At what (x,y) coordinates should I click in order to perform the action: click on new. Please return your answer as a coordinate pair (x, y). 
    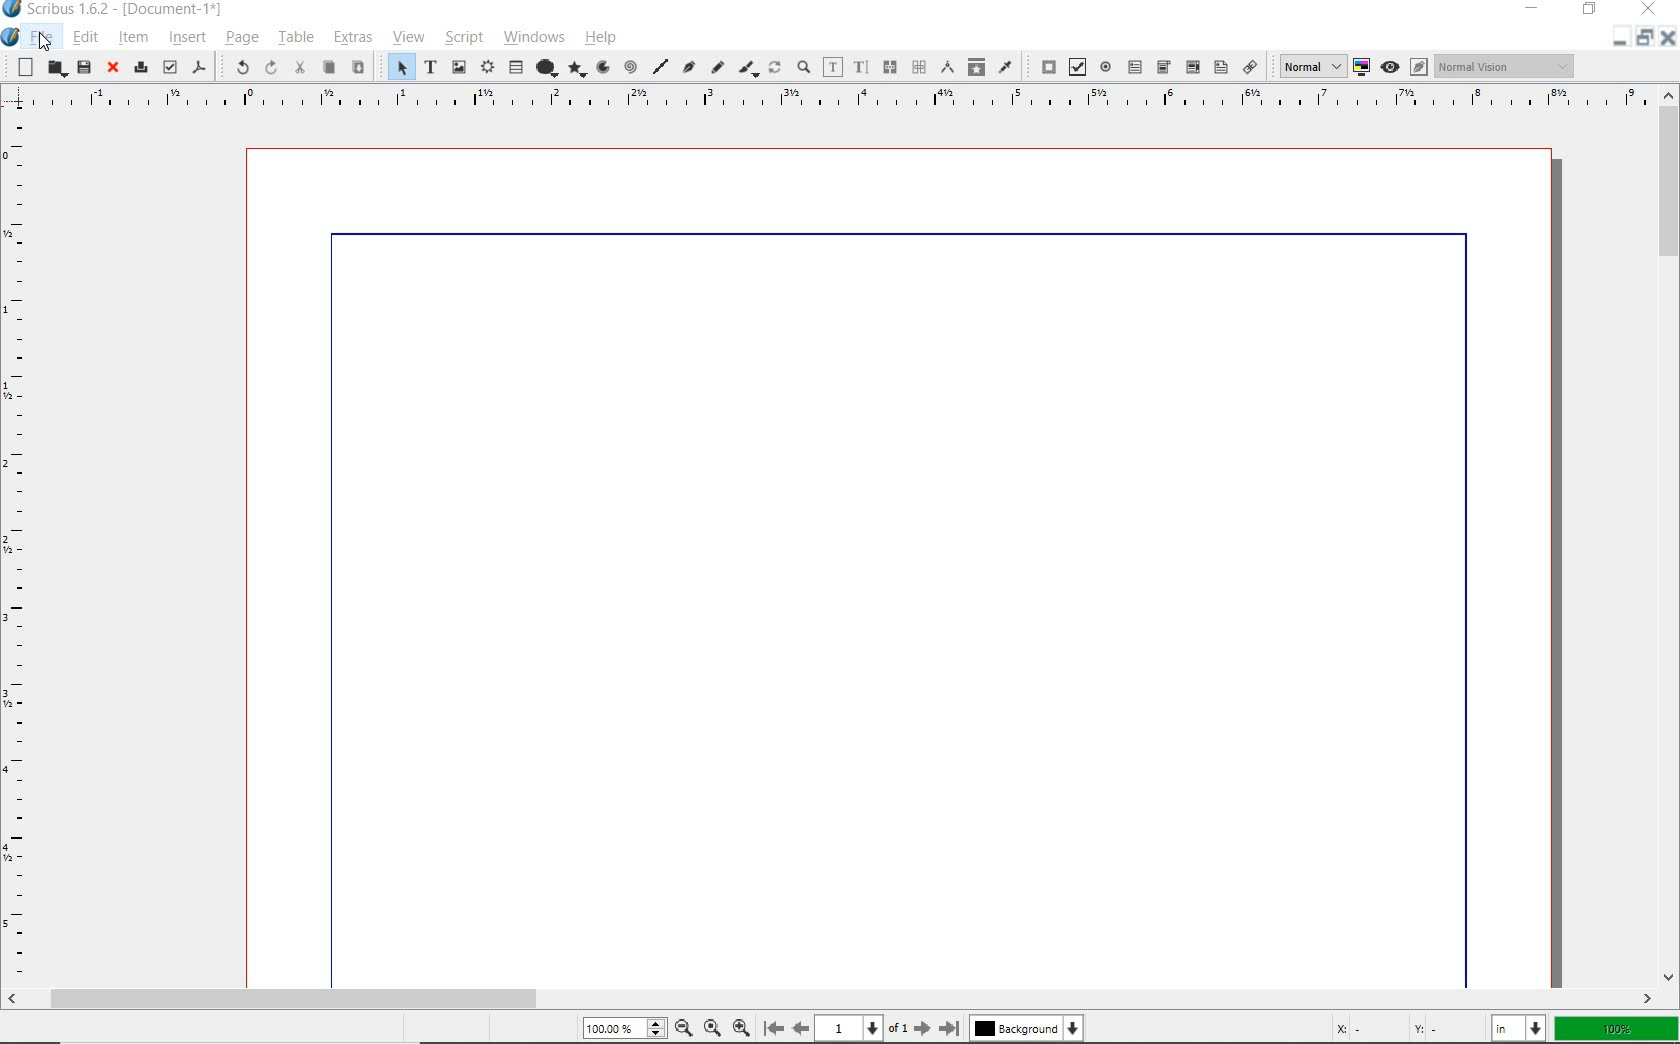
    Looking at the image, I should click on (23, 67).